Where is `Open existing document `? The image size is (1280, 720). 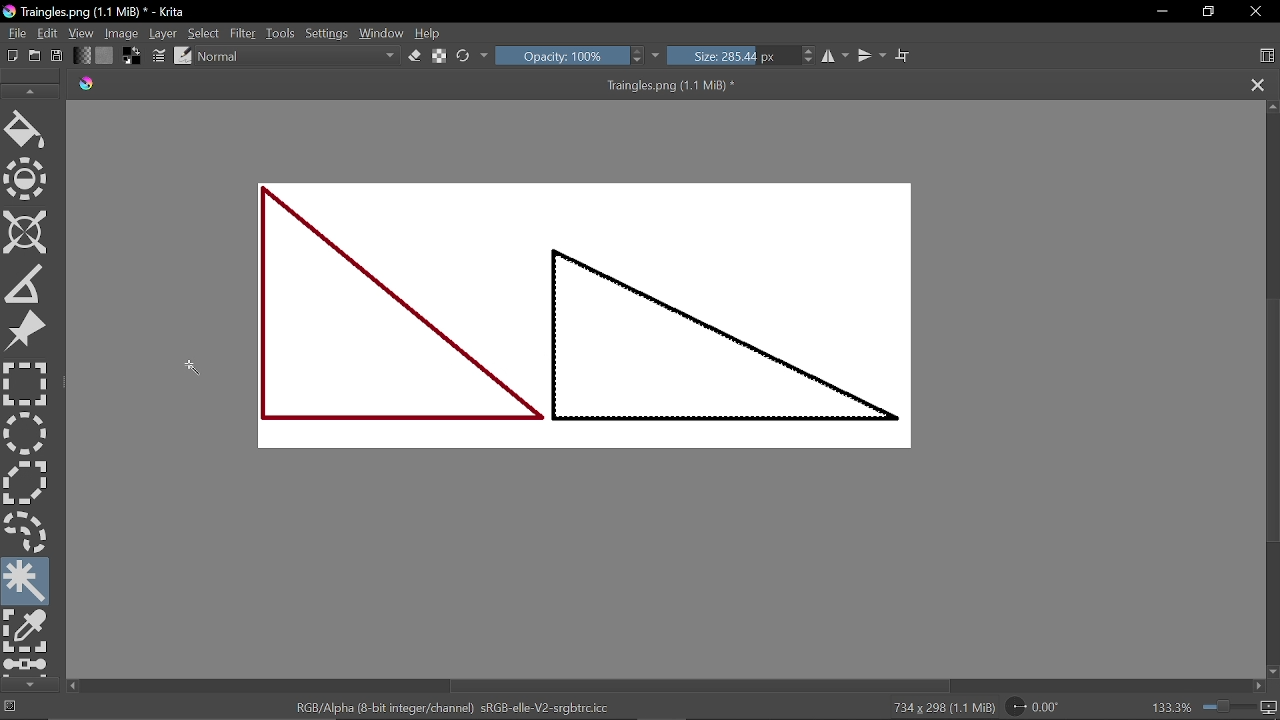
Open existing document  is located at coordinates (35, 56).